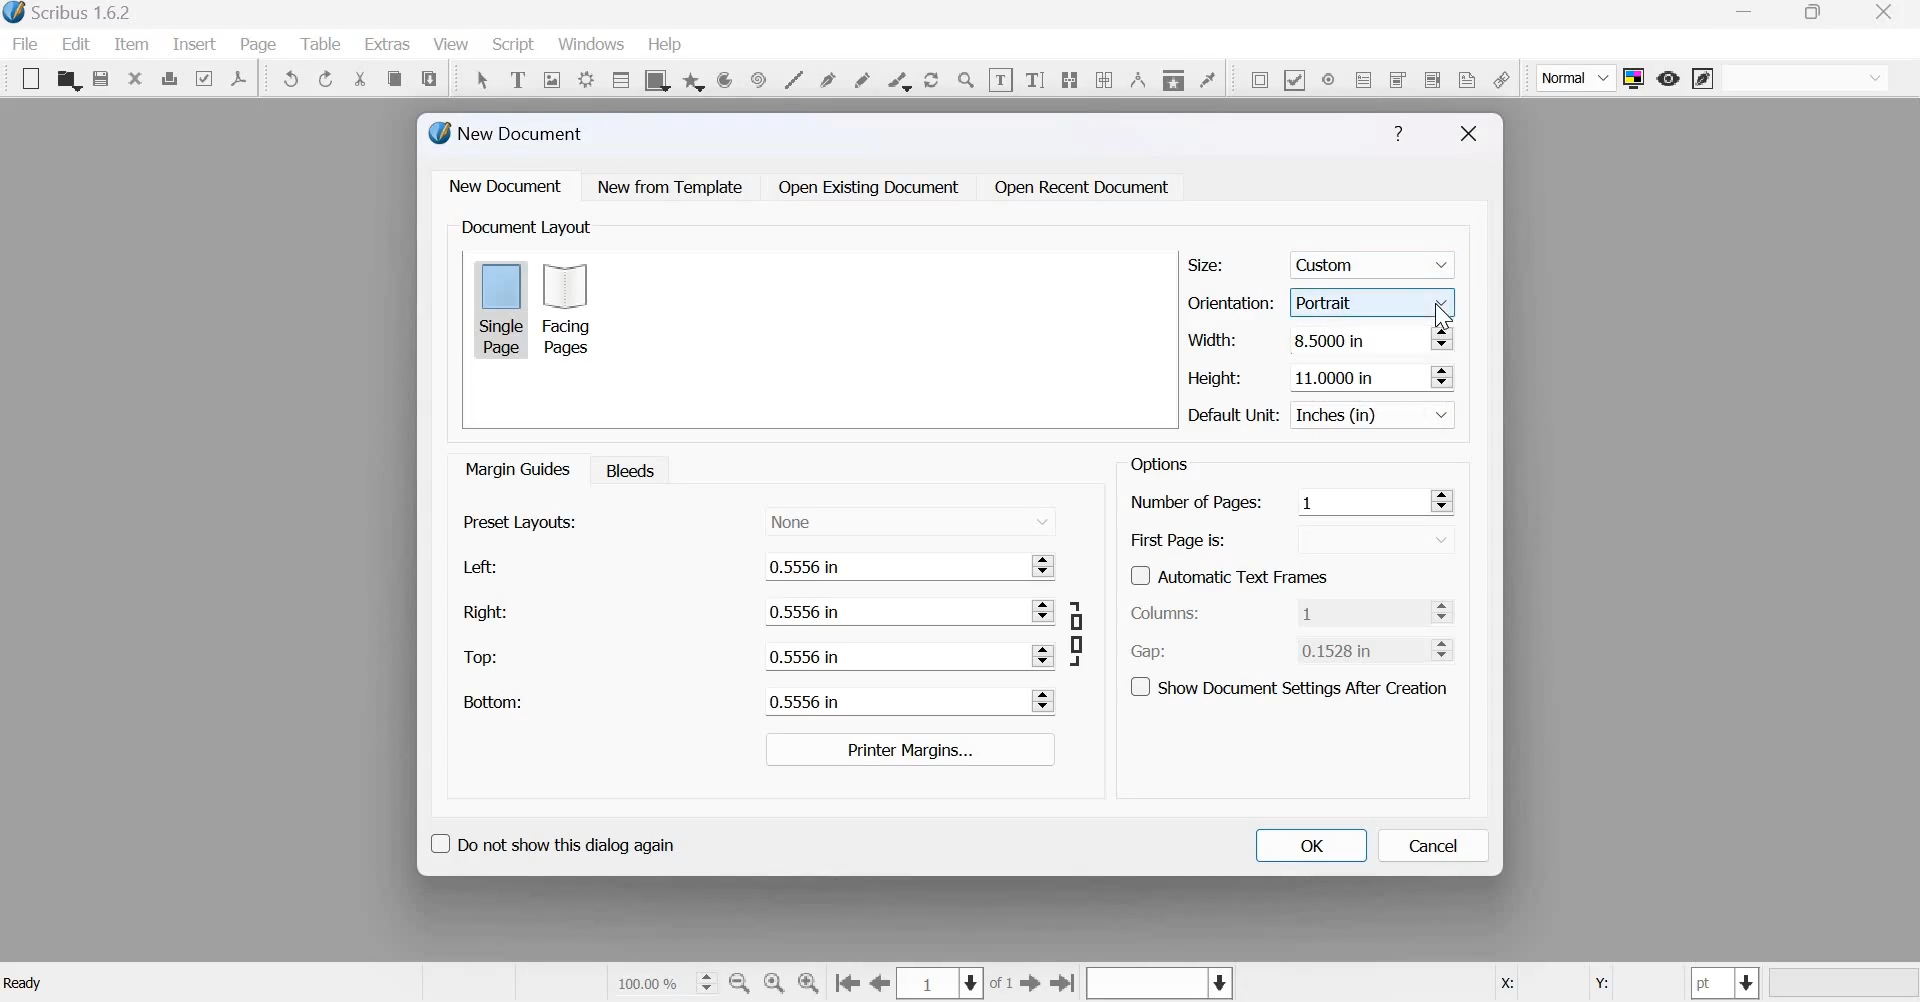 The height and width of the screenshot is (1002, 1920). What do you see at coordinates (30, 44) in the screenshot?
I see `File` at bounding box center [30, 44].